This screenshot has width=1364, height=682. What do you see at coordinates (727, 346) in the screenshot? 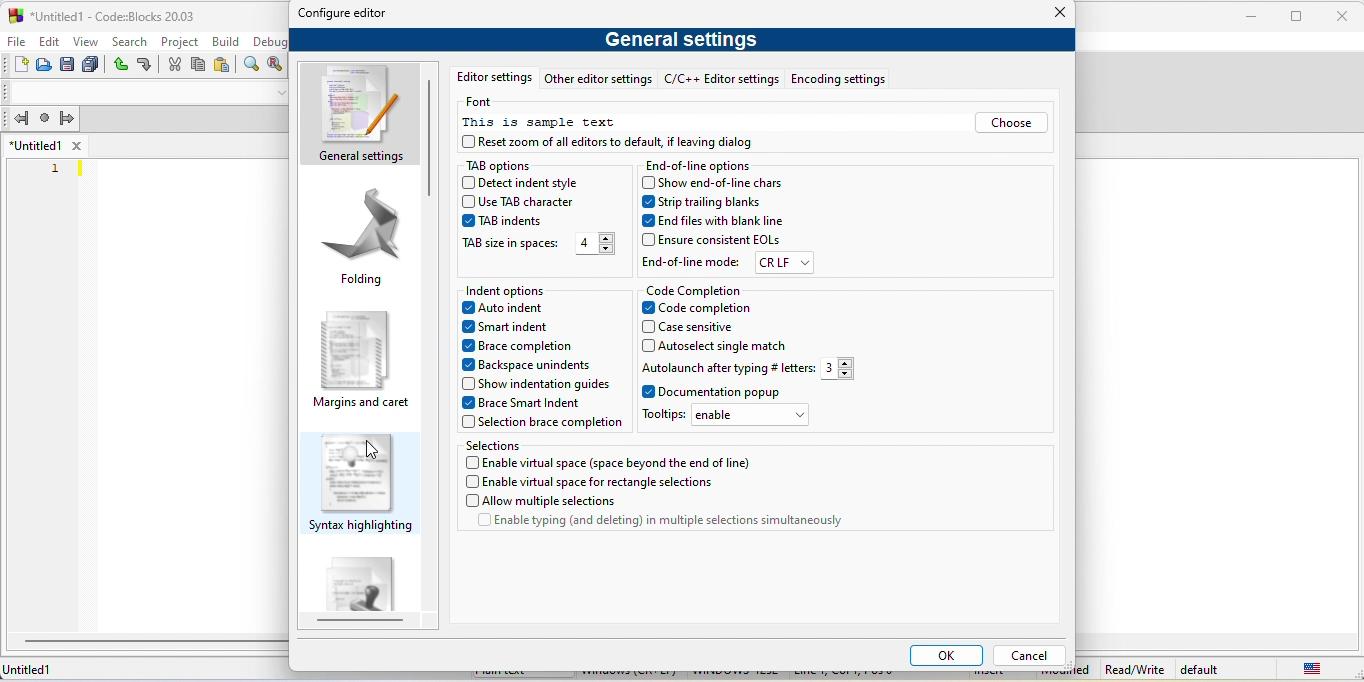
I see `auto select single match` at bounding box center [727, 346].